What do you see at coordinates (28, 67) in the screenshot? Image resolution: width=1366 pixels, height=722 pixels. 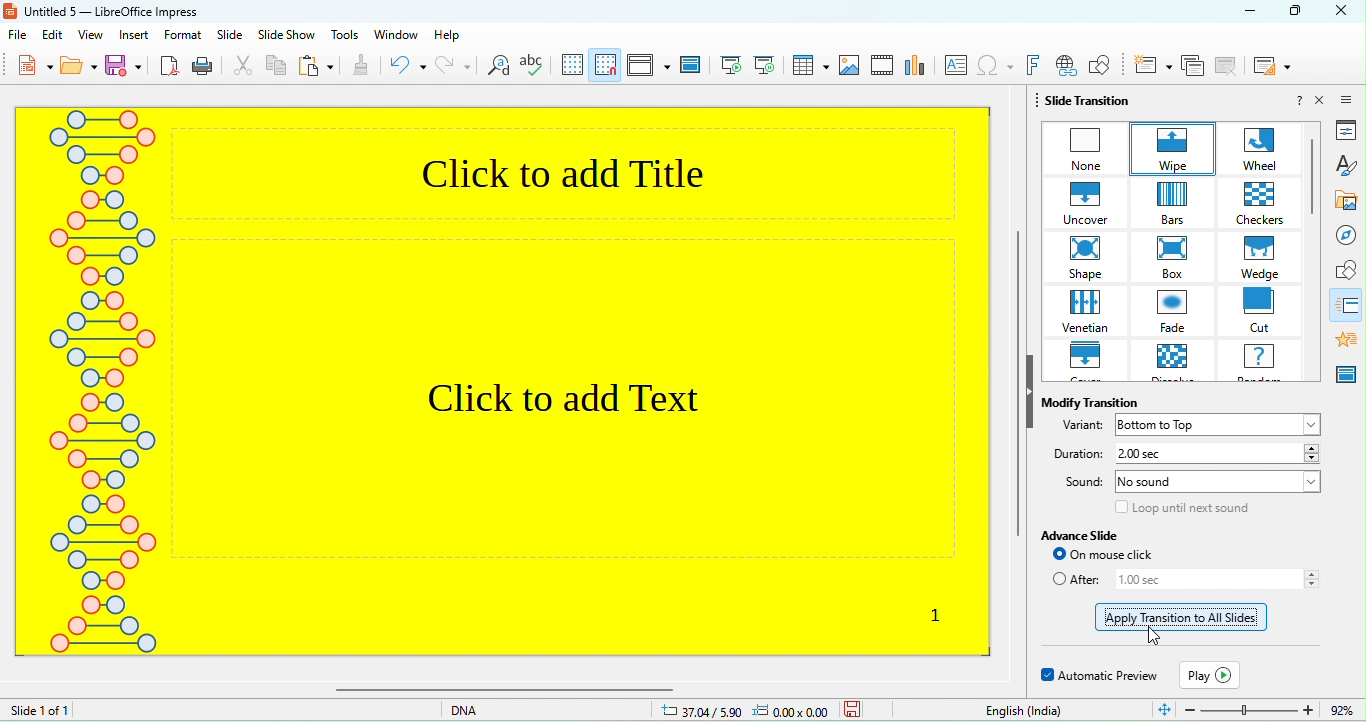 I see `new` at bounding box center [28, 67].